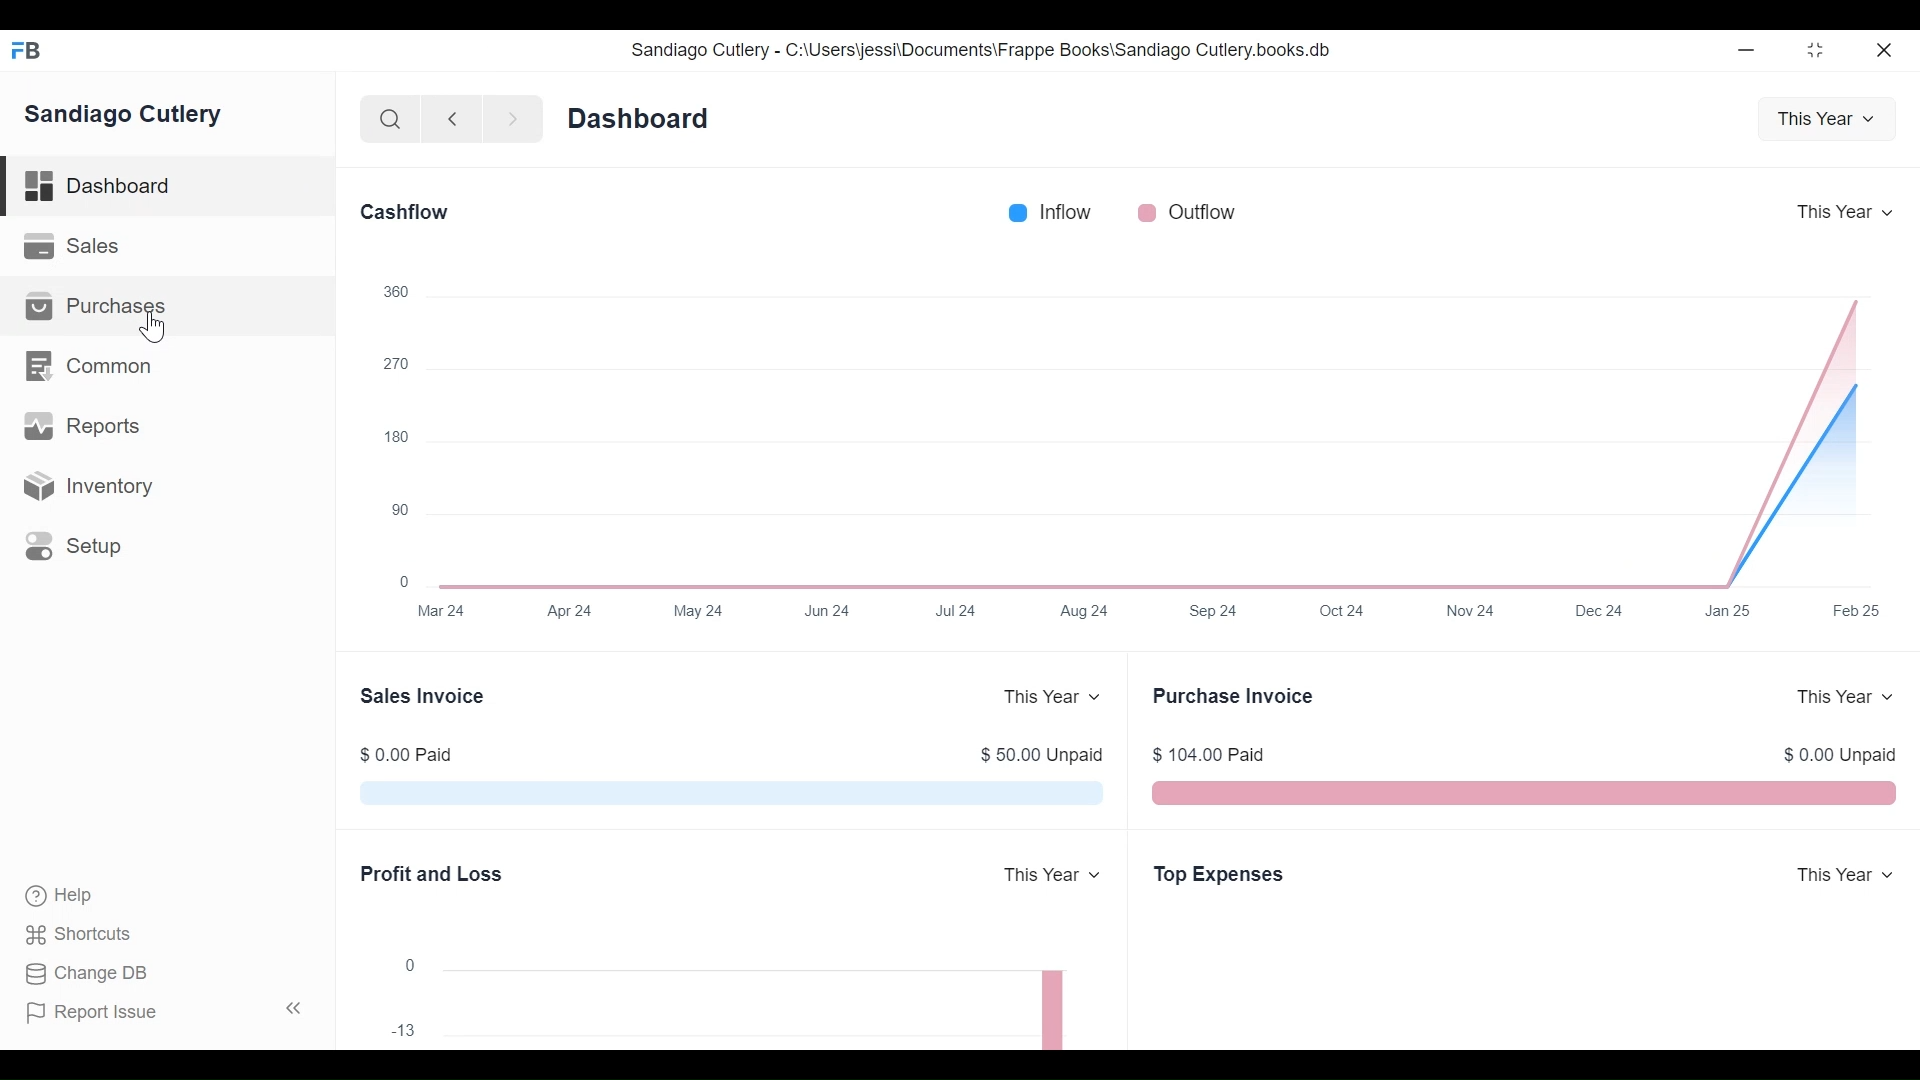 This screenshot has height=1080, width=1920. Describe the element at coordinates (1723, 611) in the screenshot. I see `Jan 25` at that location.